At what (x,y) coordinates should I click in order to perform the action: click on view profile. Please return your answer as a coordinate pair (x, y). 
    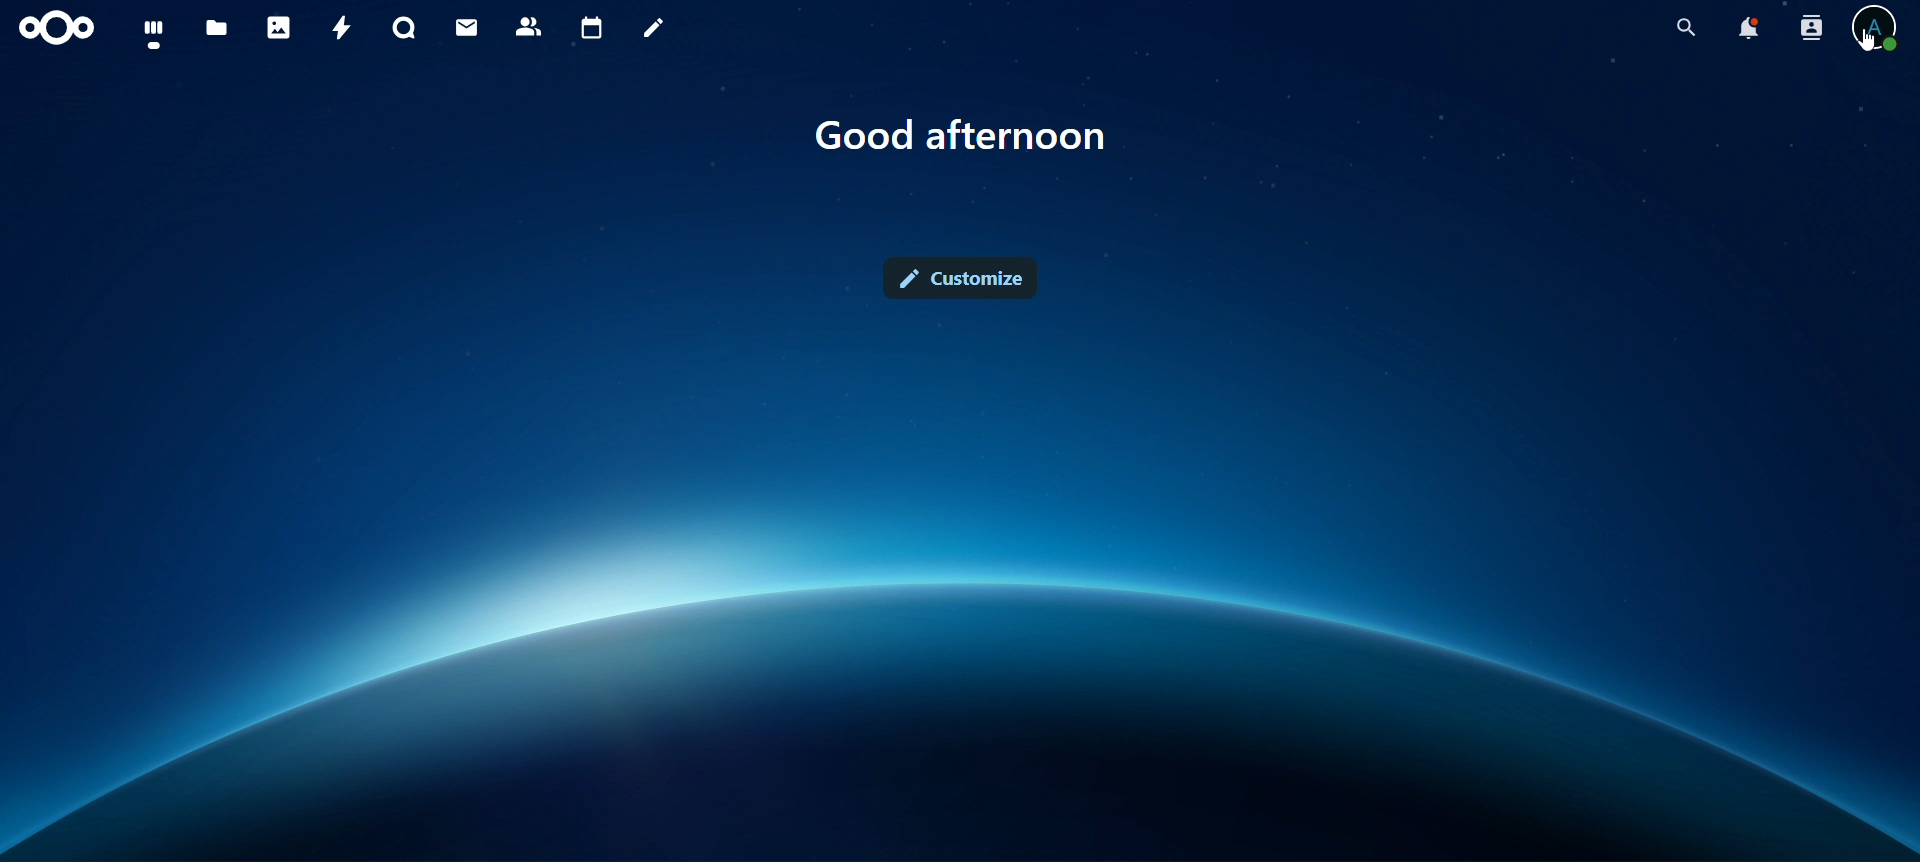
    Looking at the image, I should click on (1878, 30).